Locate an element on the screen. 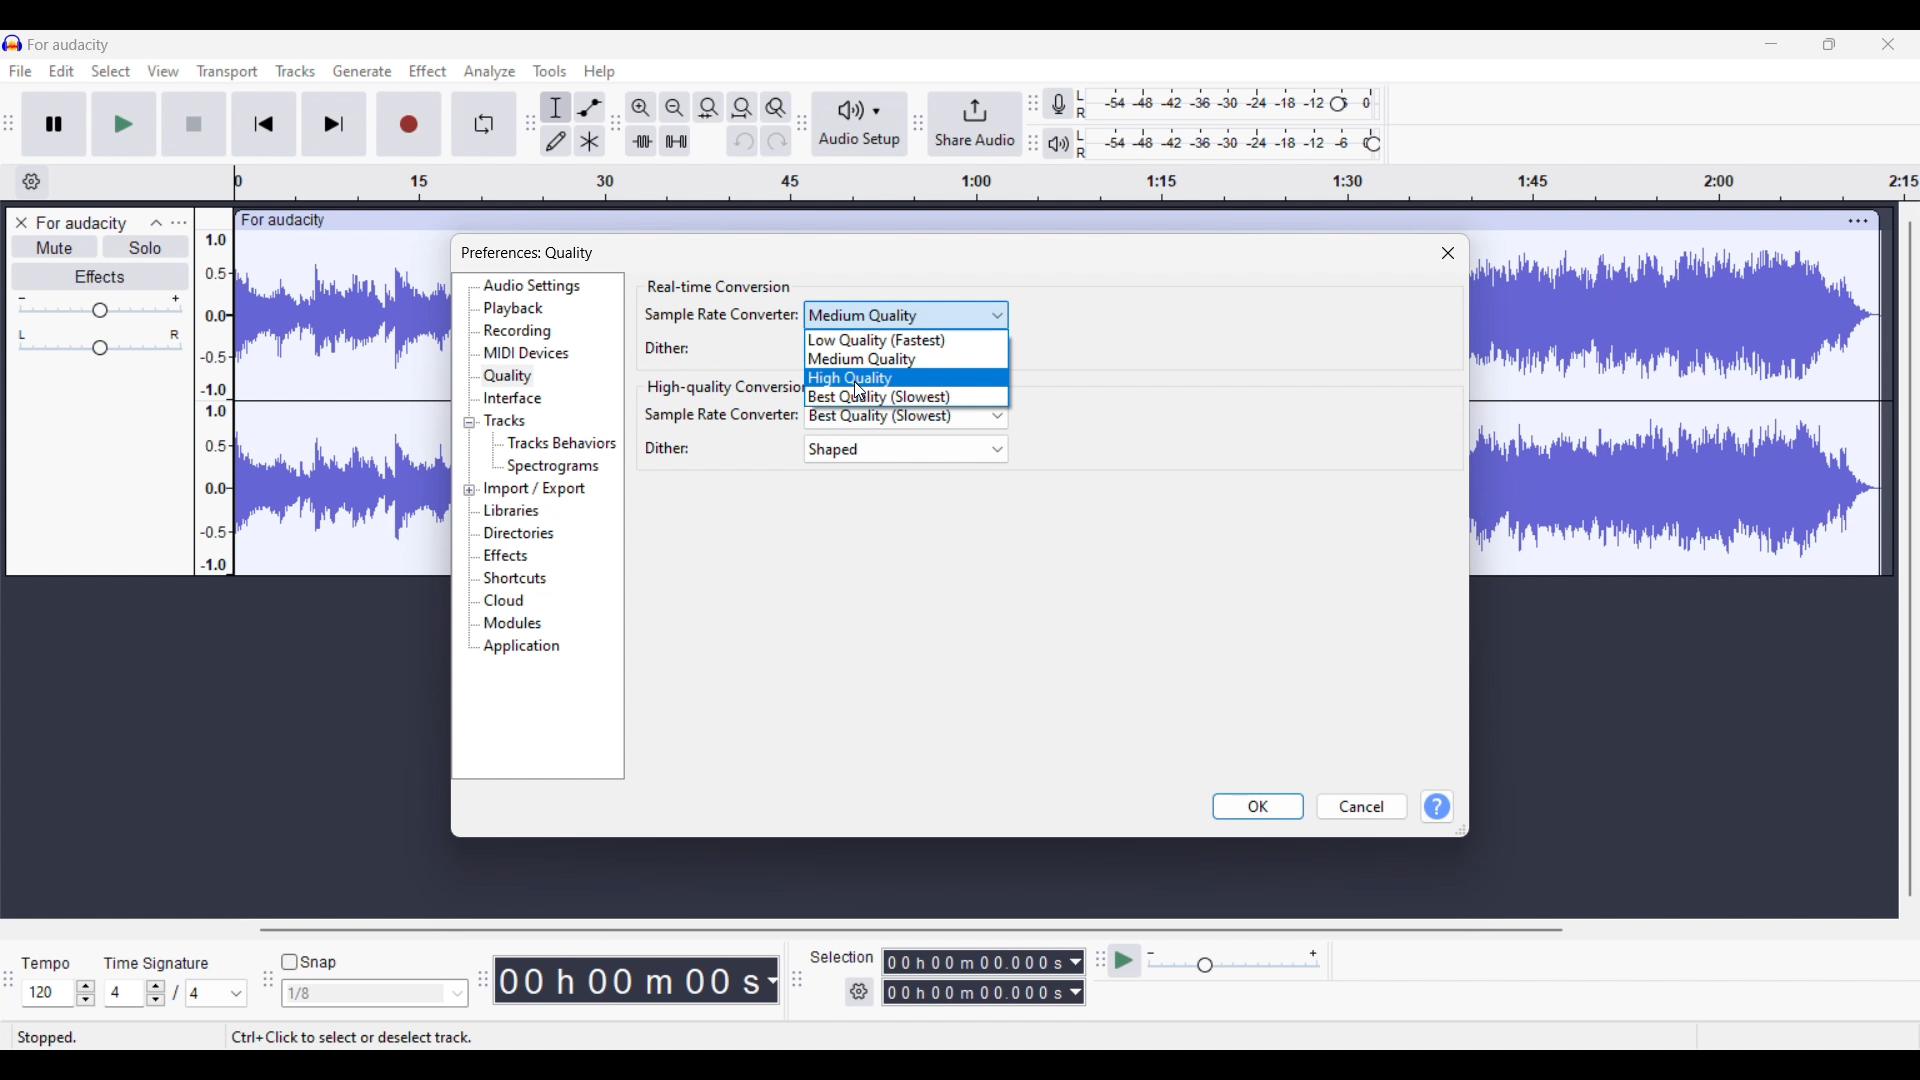  Current track is located at coordinates (1678, 411).